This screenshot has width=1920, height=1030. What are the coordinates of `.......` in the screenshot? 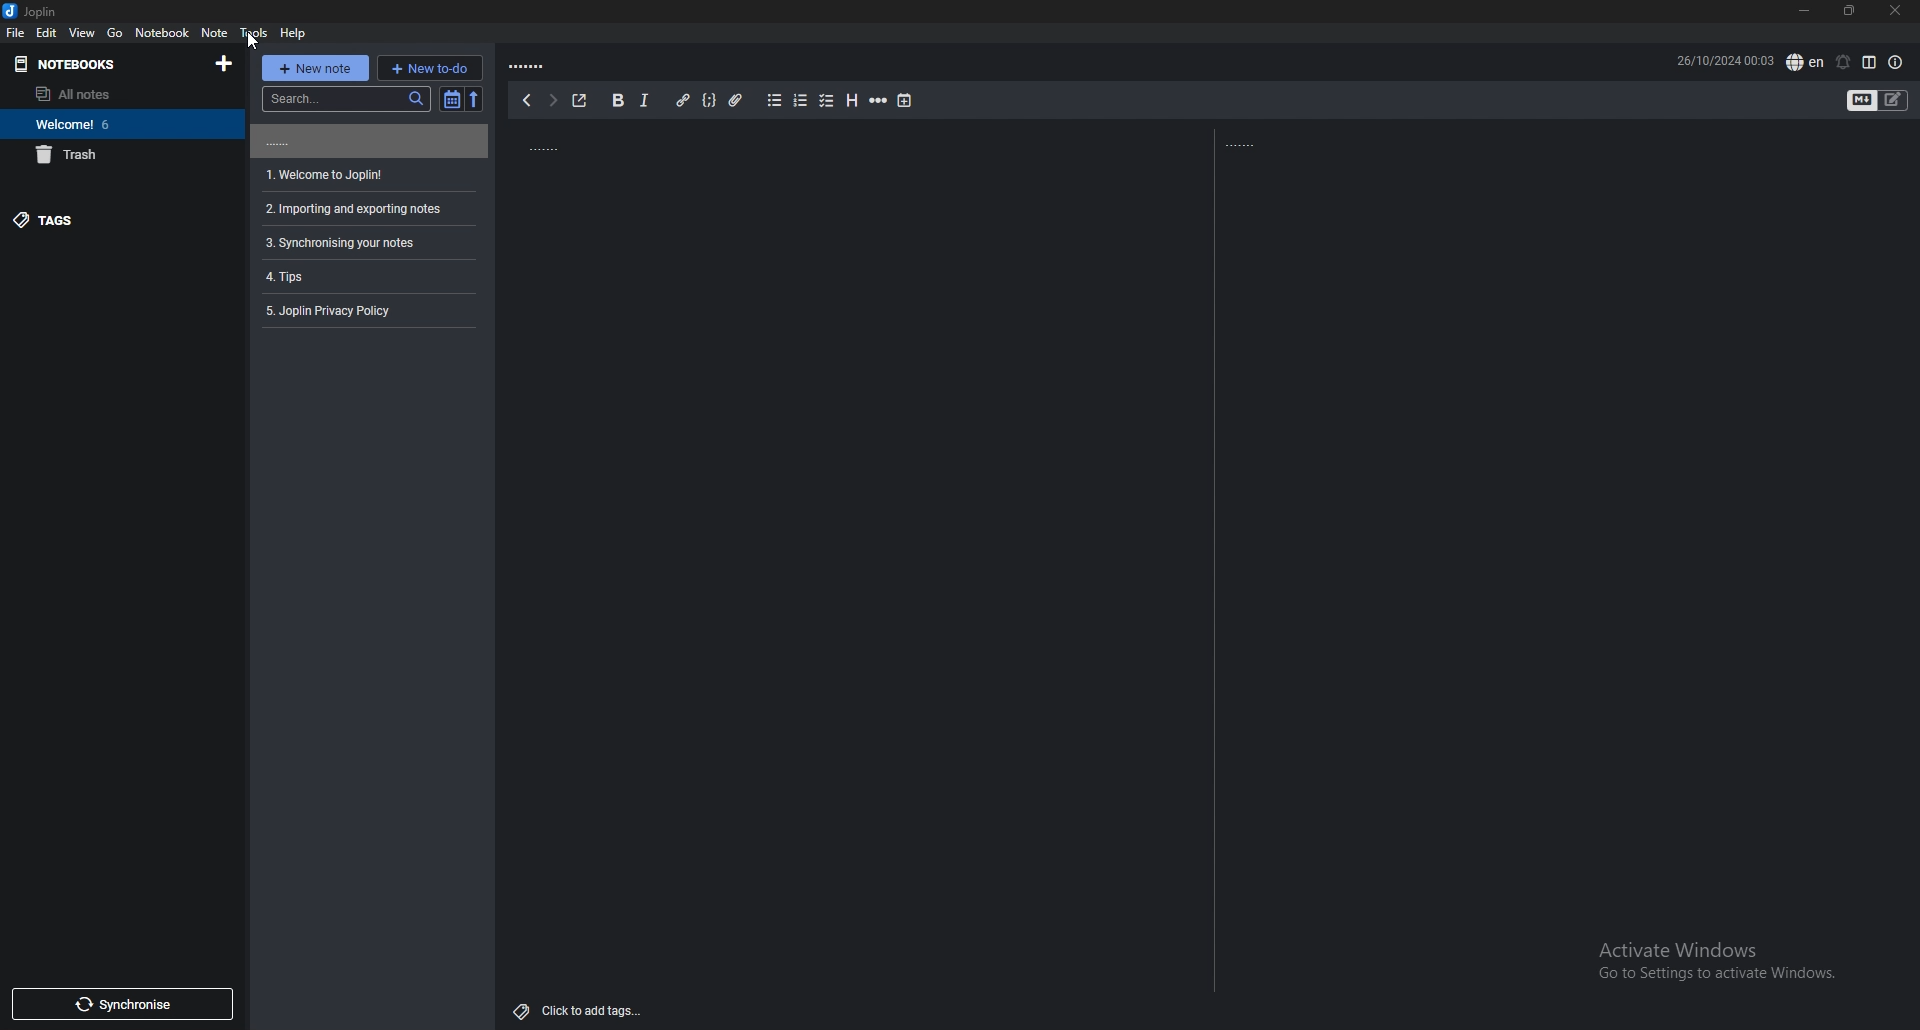 It's located at (532, 63).